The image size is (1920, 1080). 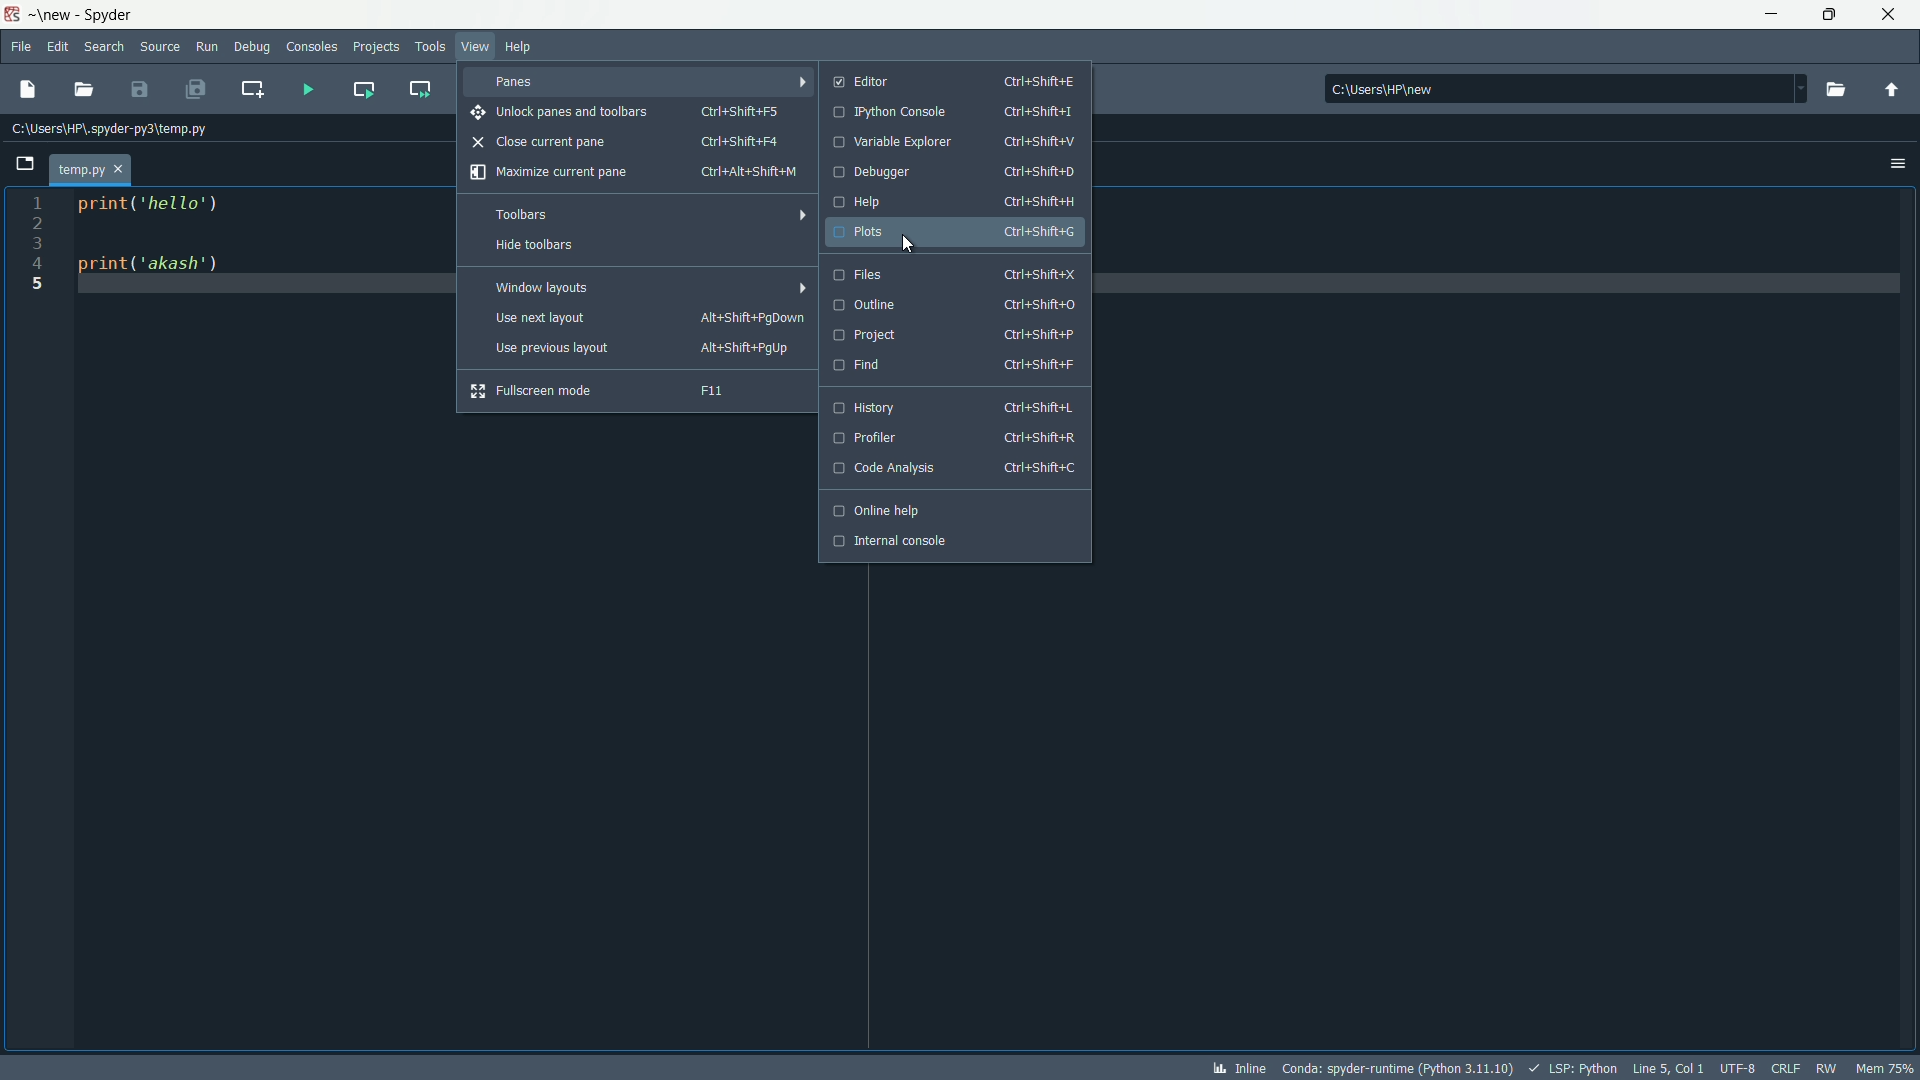 I want to click on cursor position, so click(x=1669, y=1068).